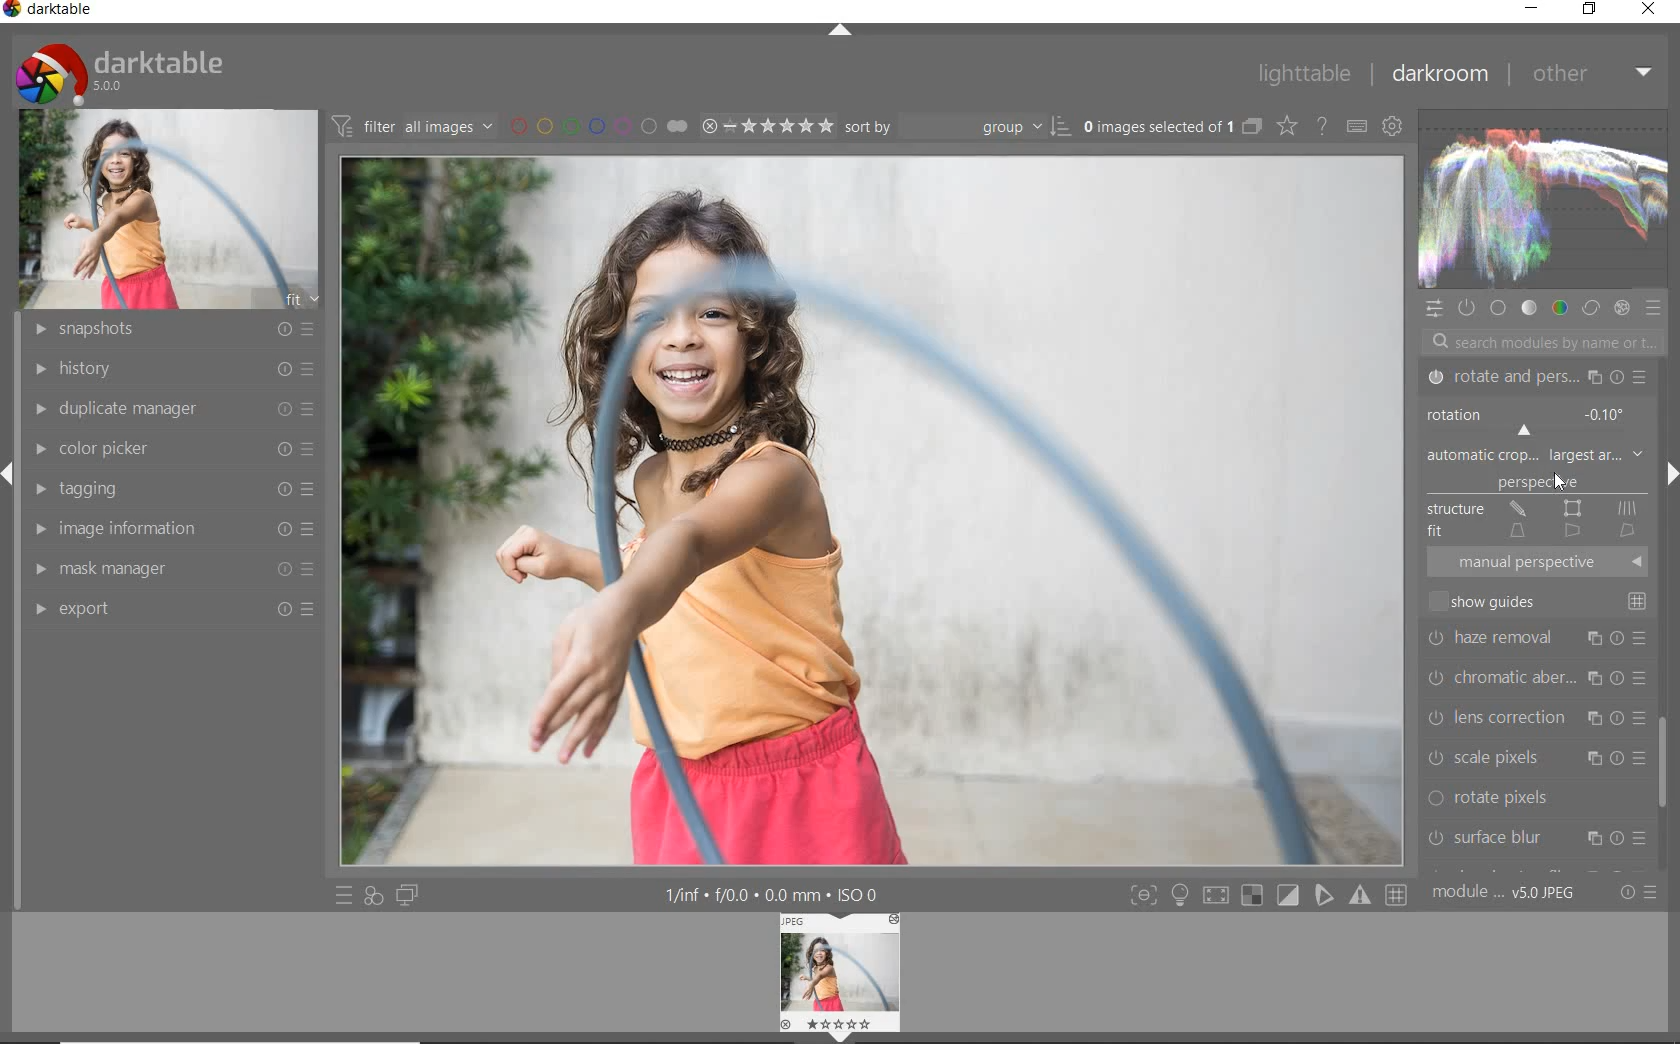 This screenshot has width=1680, height=1044. What do you see at coordinates (1541, 199) in the screenshot?
I see `waveform` at bounding box center [1541, 199].